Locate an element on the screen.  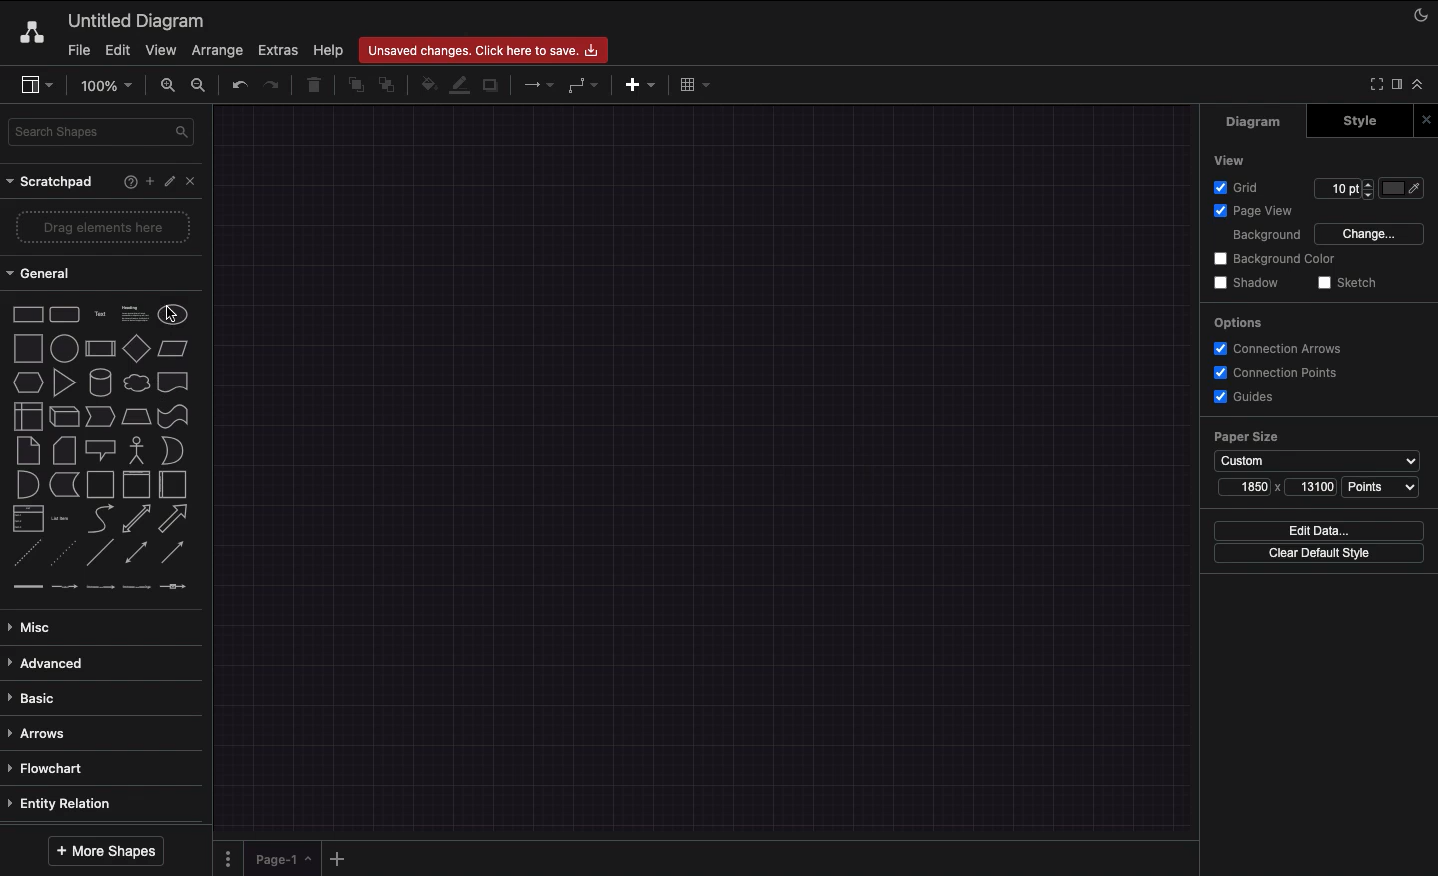
Sidebar  is located at coordinates (36, 86).